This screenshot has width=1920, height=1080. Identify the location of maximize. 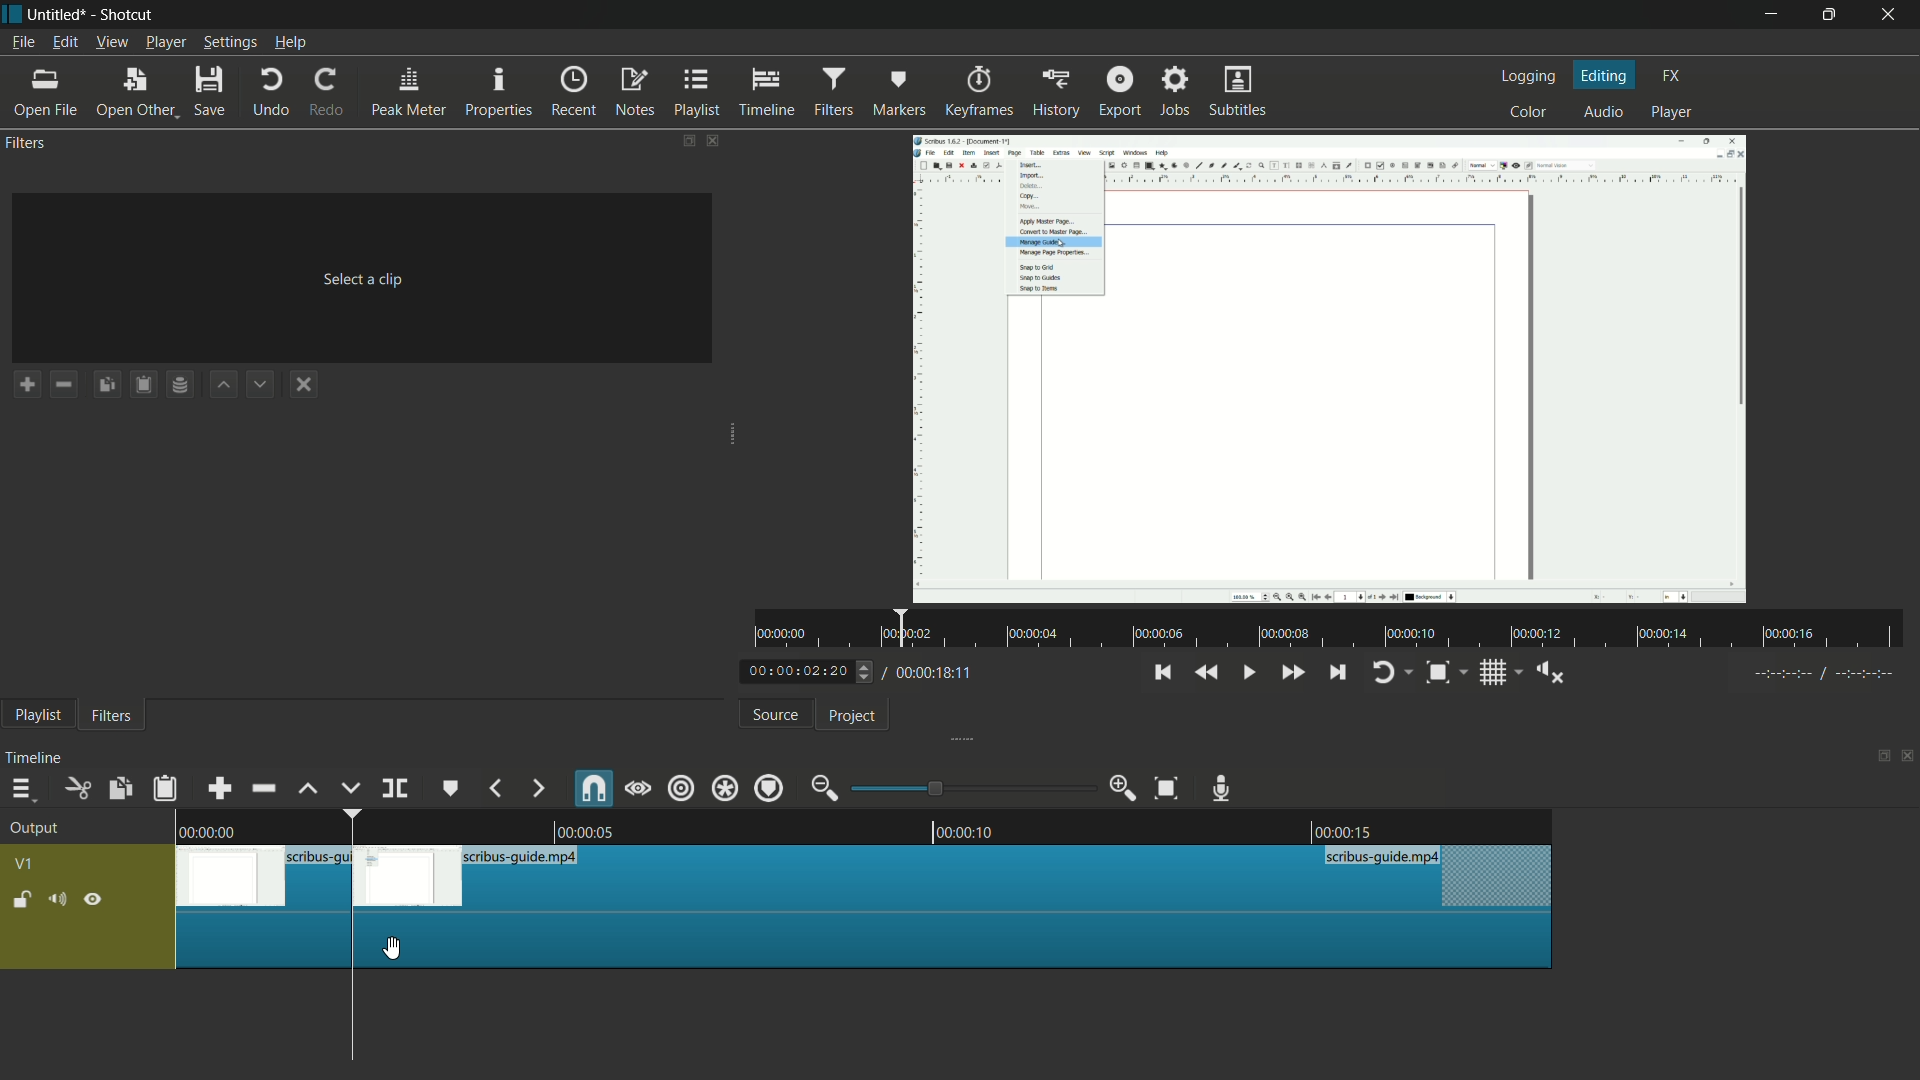
(1831, 14).